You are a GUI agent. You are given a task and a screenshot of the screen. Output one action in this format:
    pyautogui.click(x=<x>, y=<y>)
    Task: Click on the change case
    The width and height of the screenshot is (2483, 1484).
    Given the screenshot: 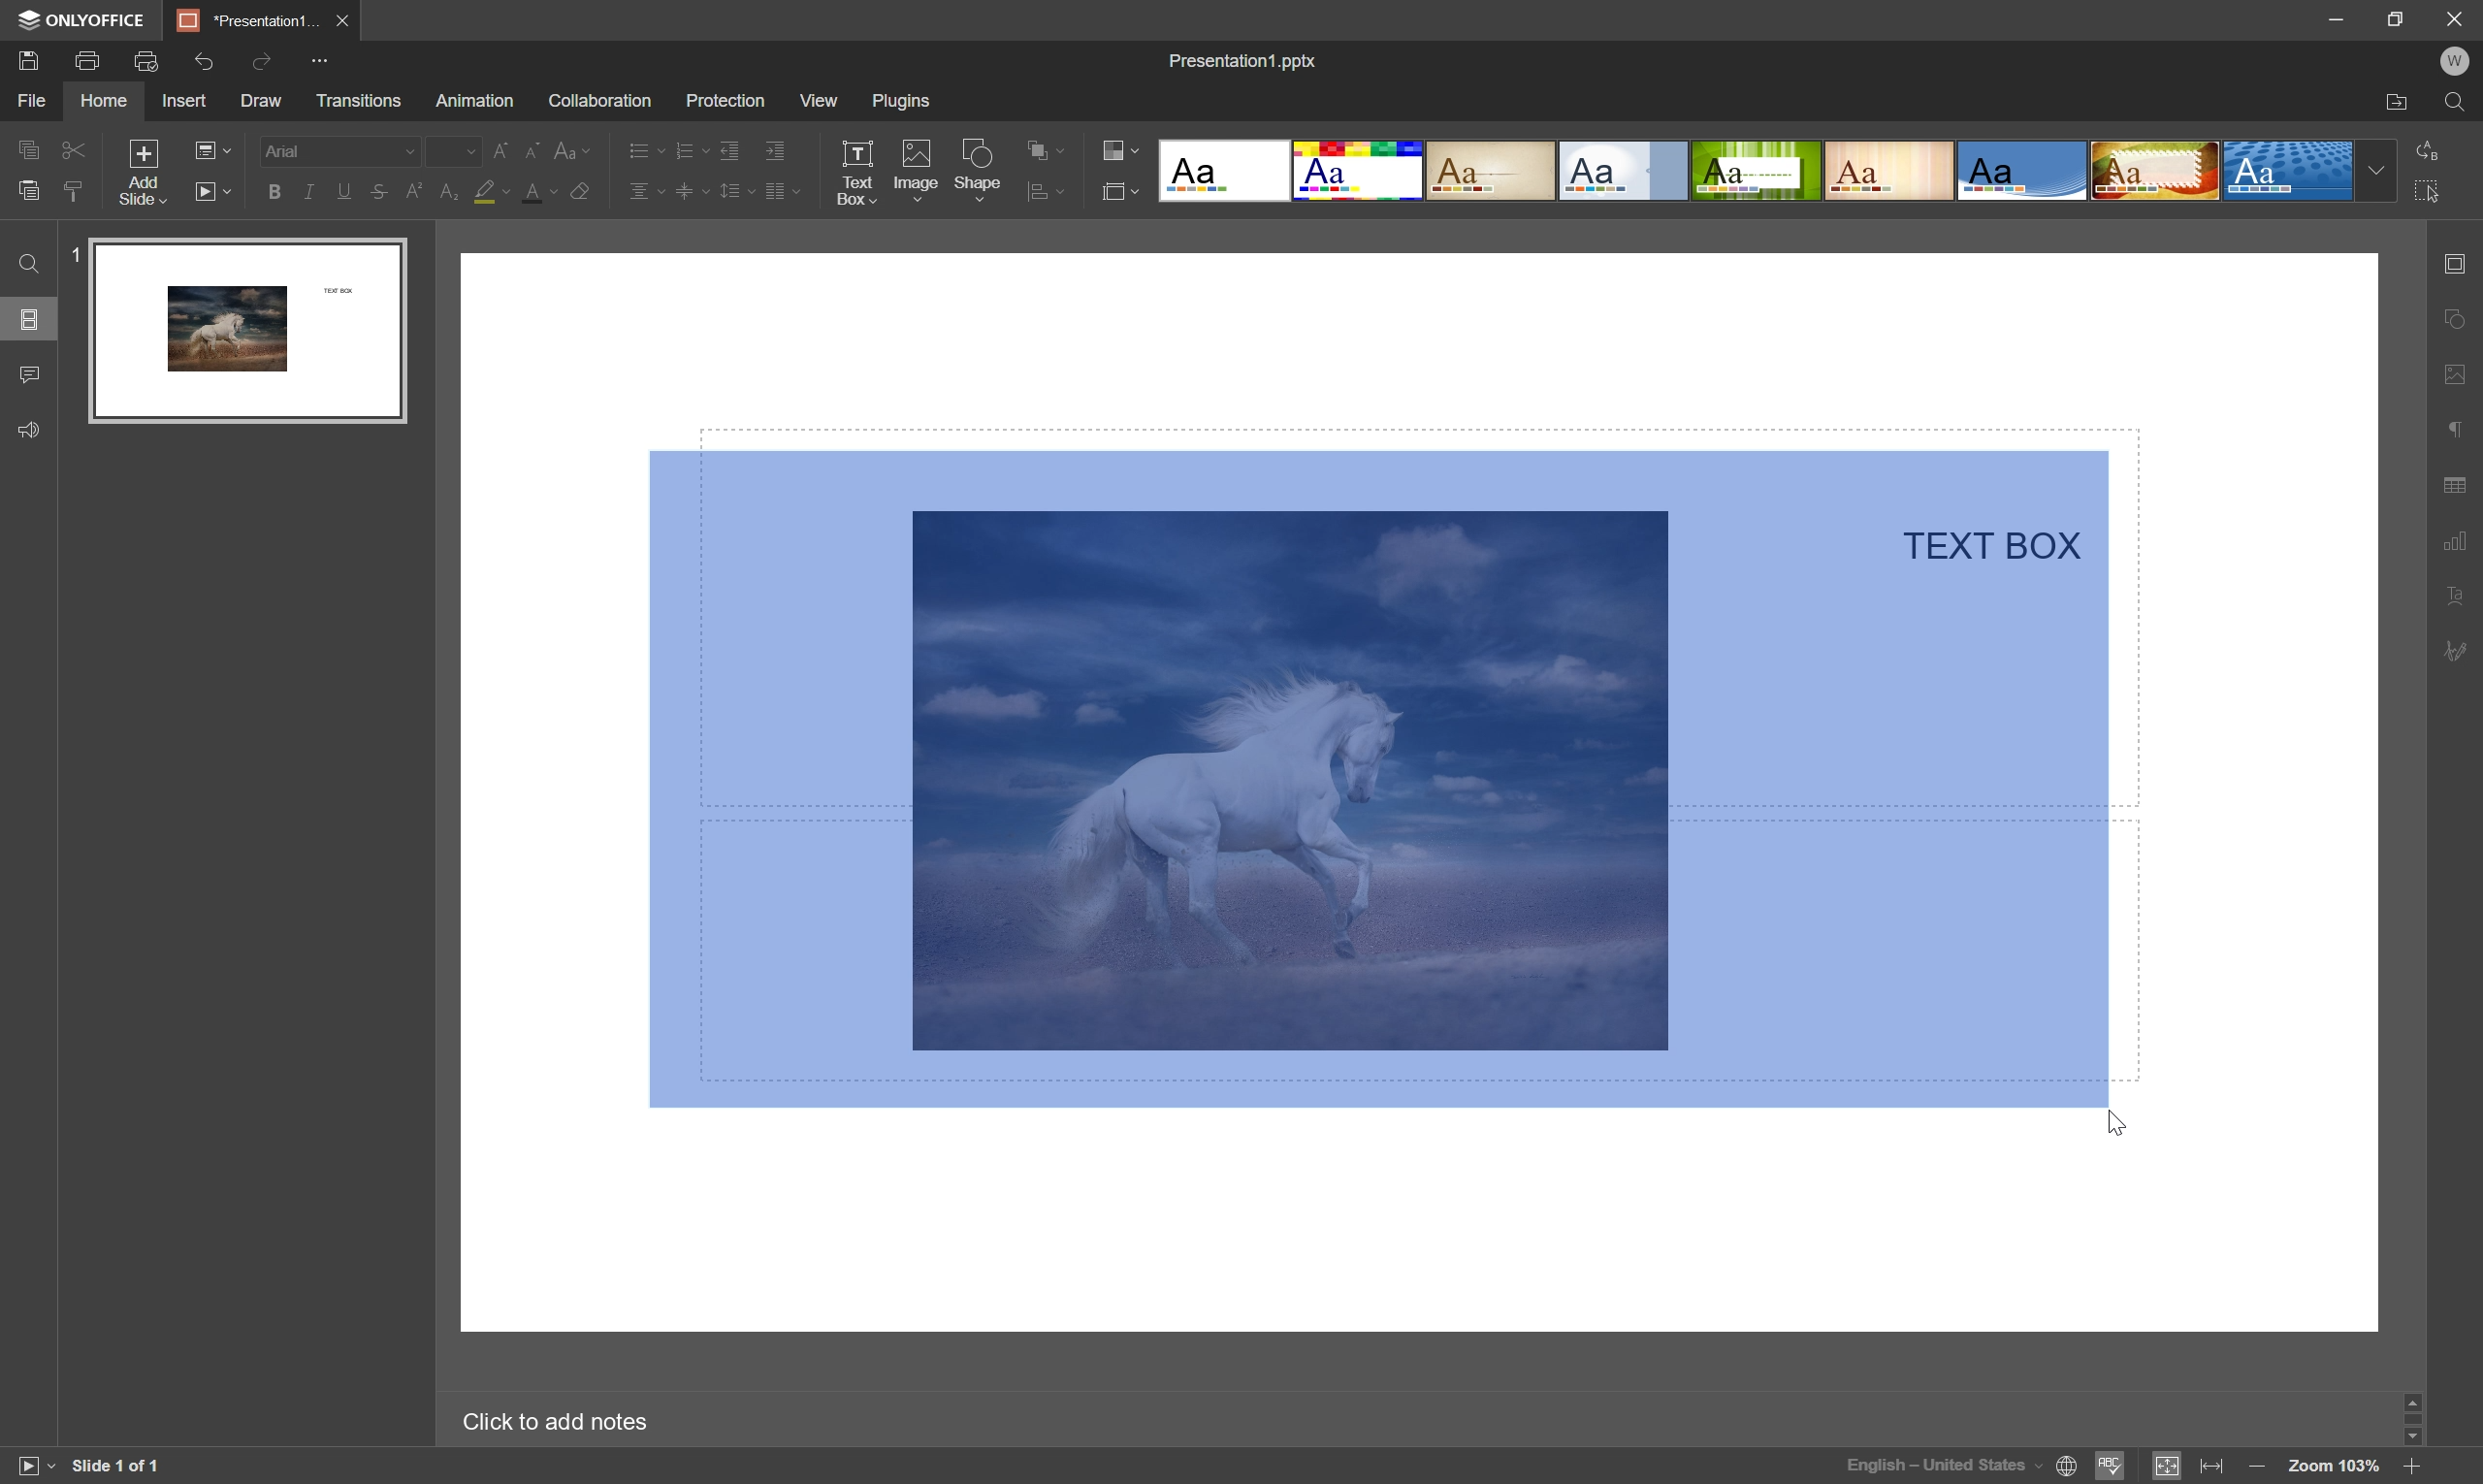 What is the action you would take?
    pyautogui.click(x=576, y=149)
    